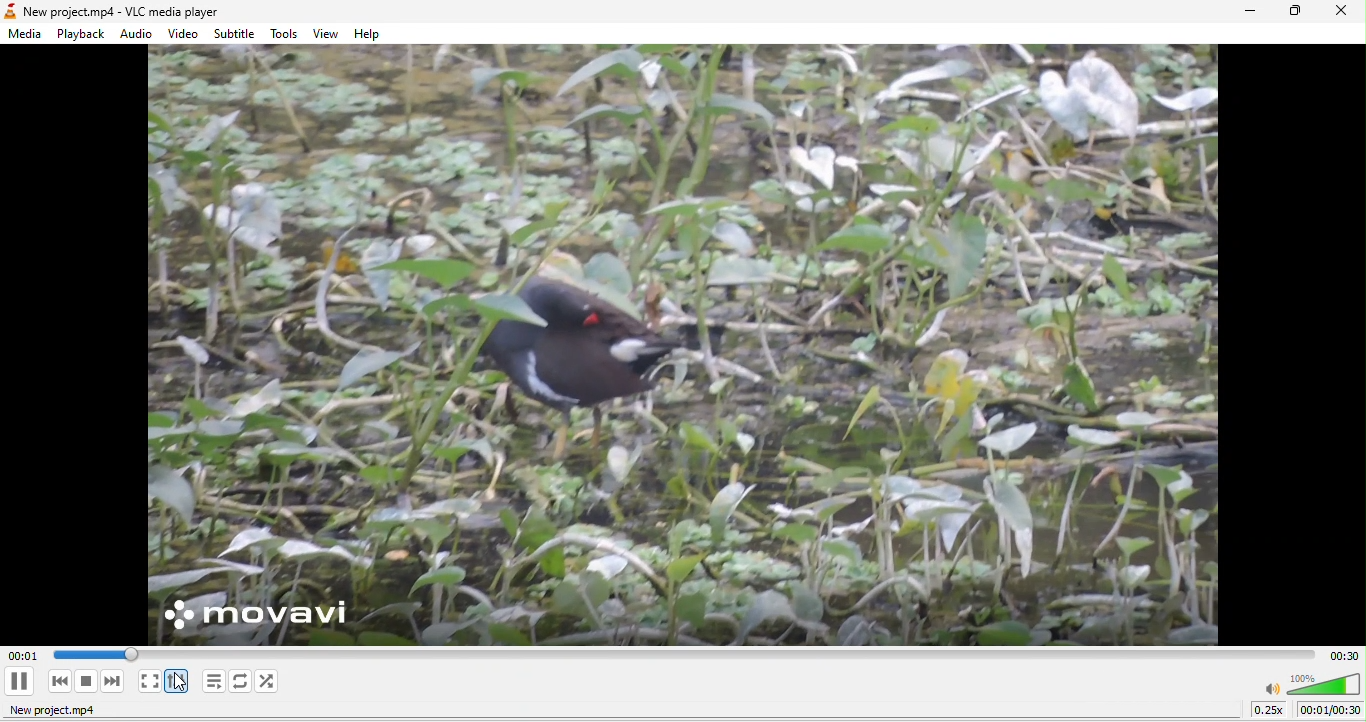 Image resolution: width=1366 pixels, height=722 pixels. What do you see at coordinates (79, 35) in the screenshot?
I see `playback` at bounding box center [79, 35].